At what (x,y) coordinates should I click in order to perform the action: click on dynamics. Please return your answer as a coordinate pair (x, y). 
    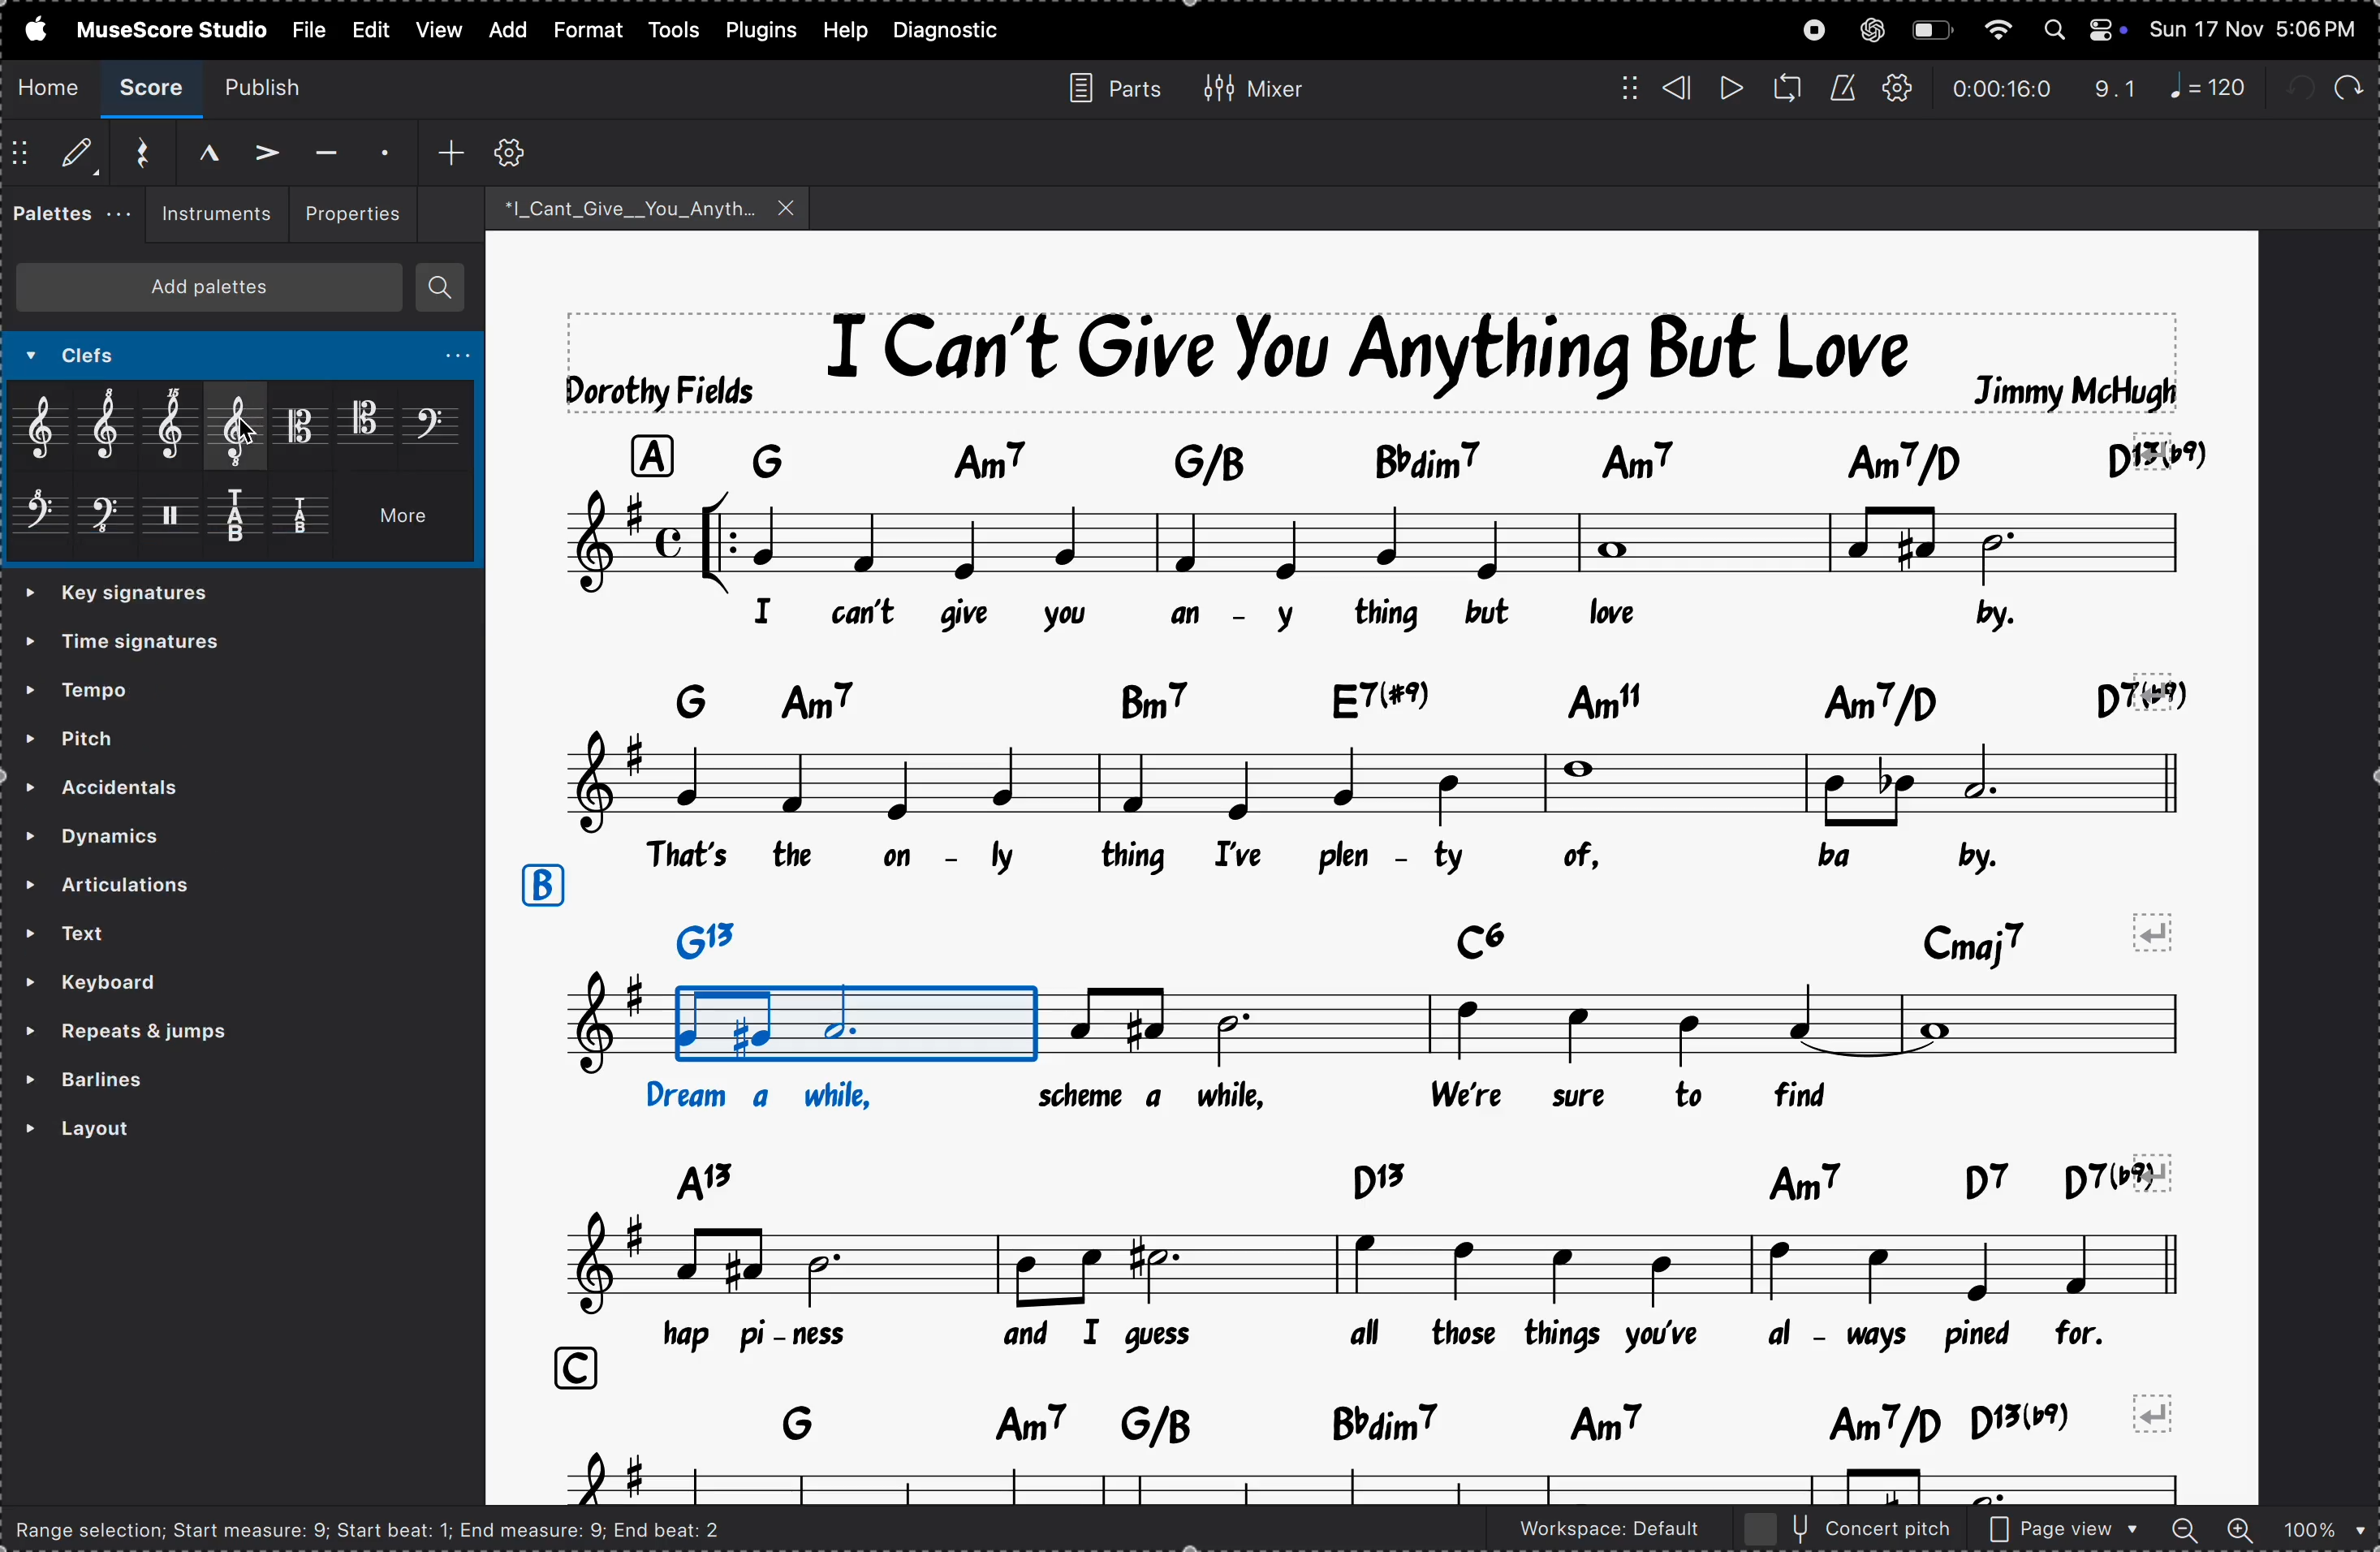
    Looking at the image, I should click on (164, 831).